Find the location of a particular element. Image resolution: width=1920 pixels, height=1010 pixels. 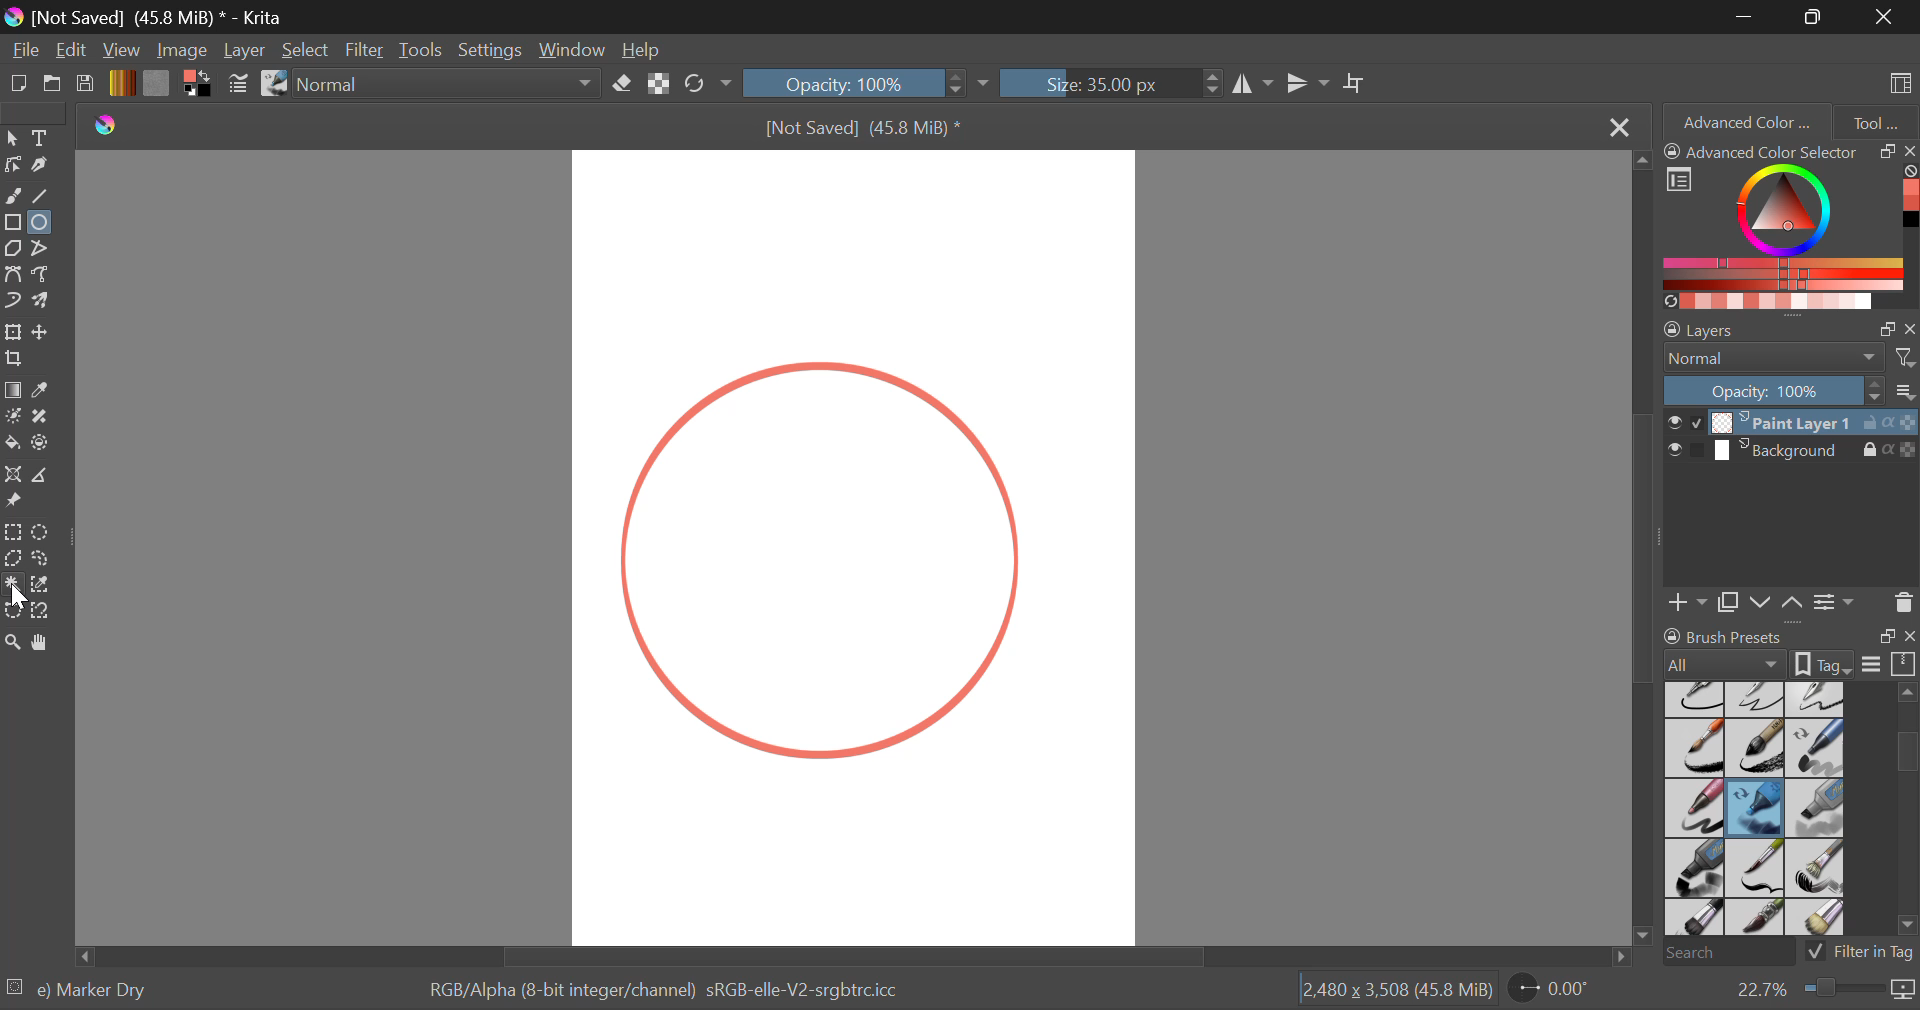

Stroke Type is located at coordinates (273, 85).